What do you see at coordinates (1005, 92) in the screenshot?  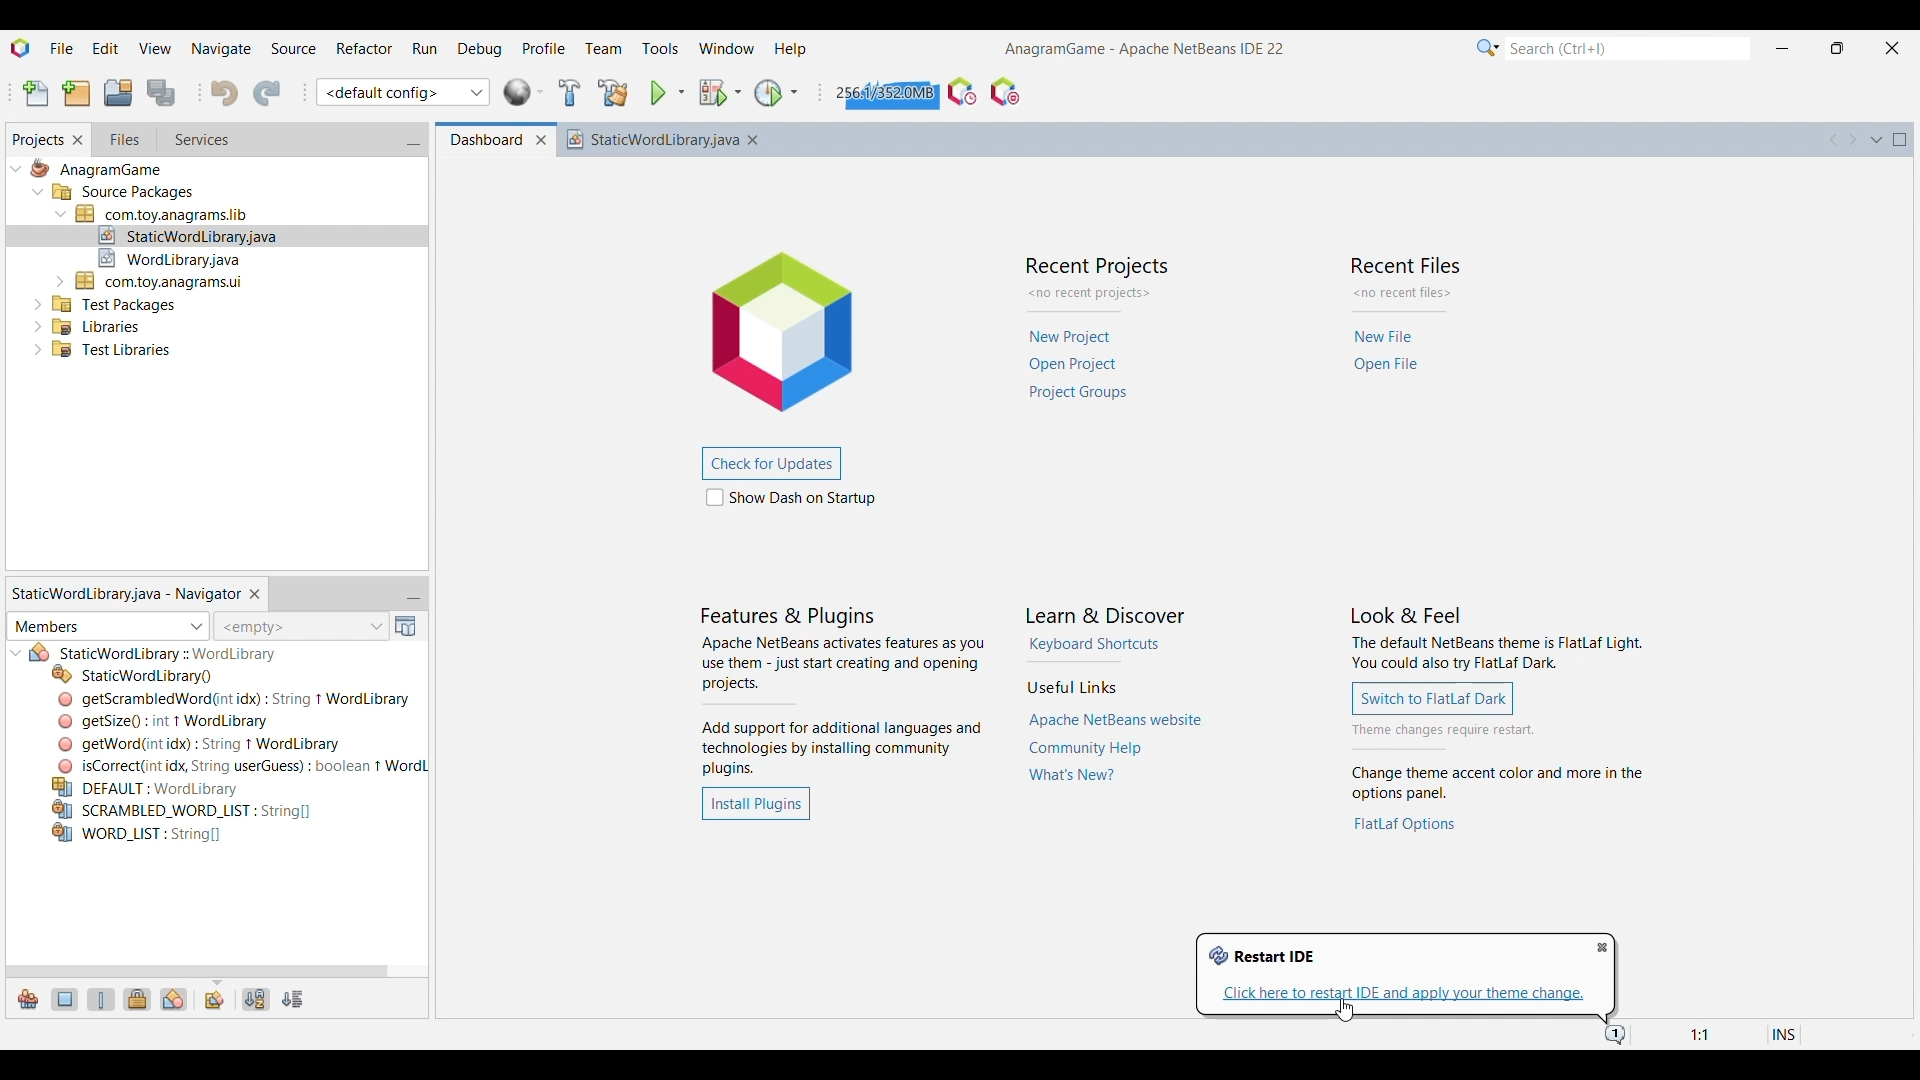 I see `Pause I/O checks` at bounding box center [1005, 92].